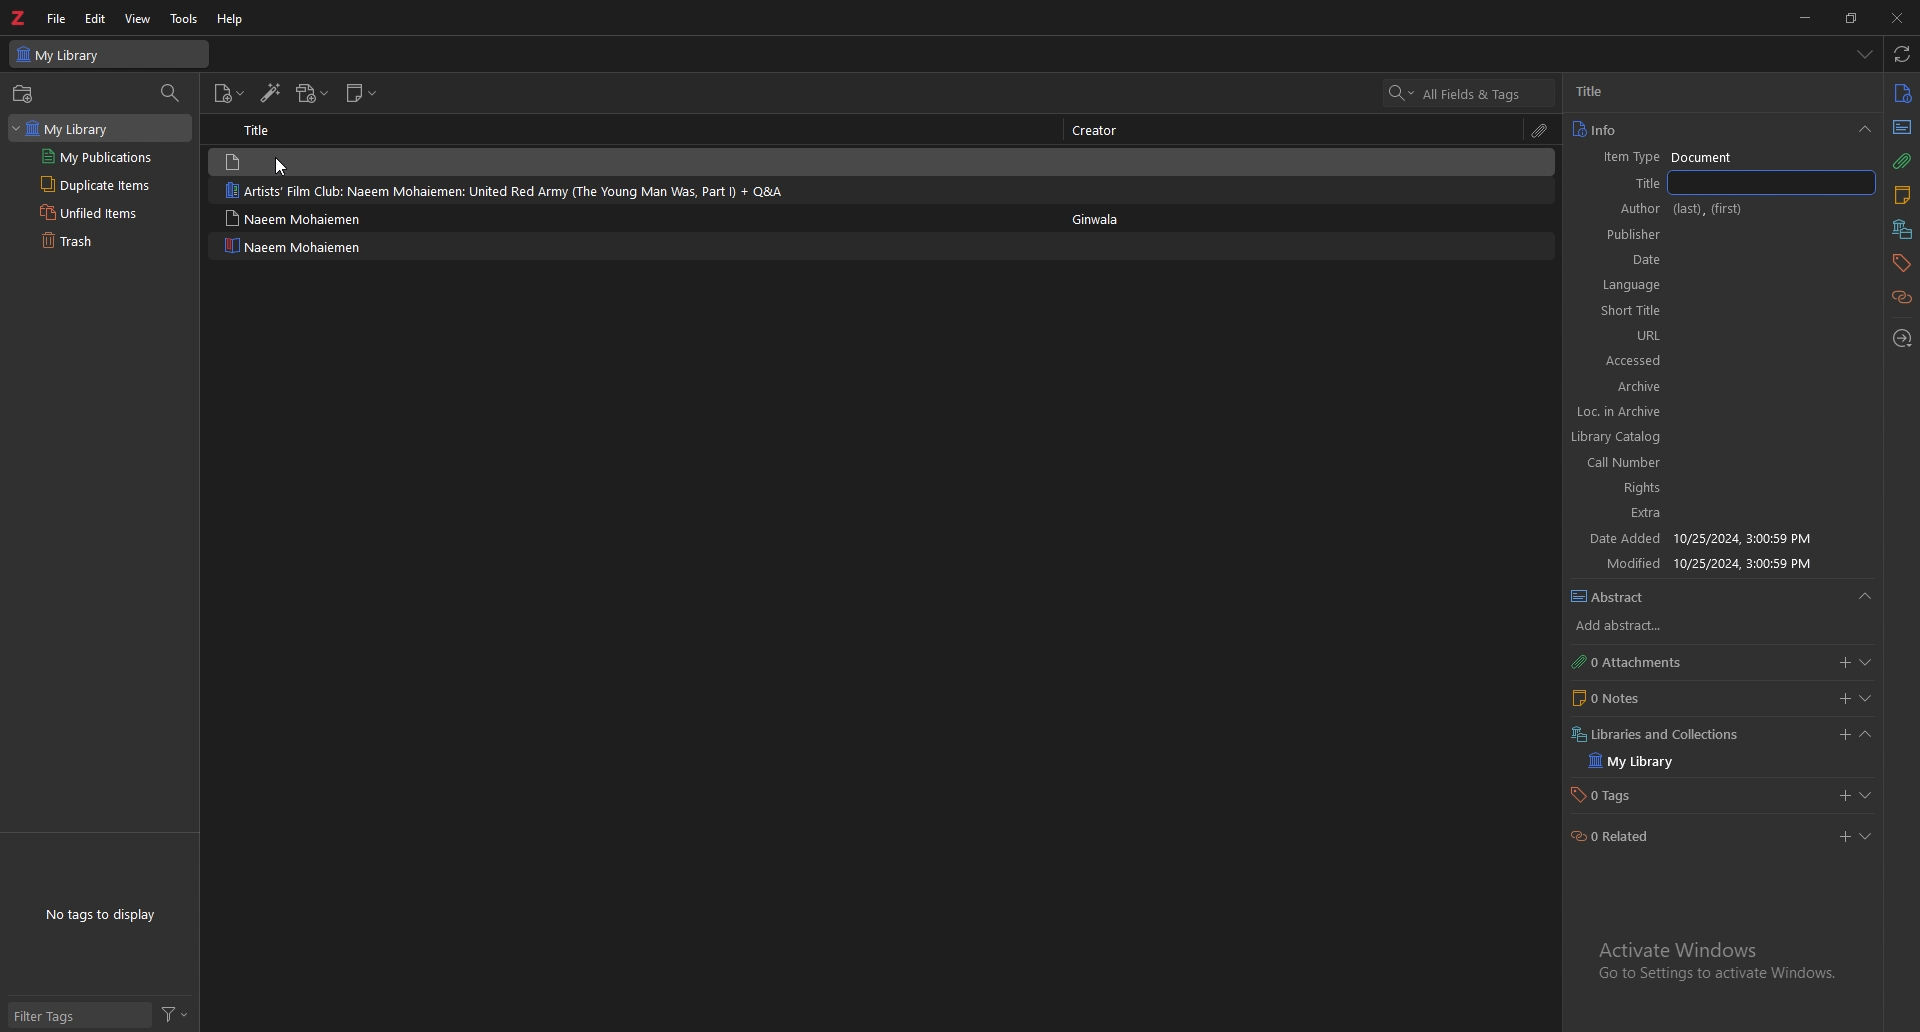 The height and width of the screenshot is (1032, 1920). I want to click on expand section, so click(1869, 697).